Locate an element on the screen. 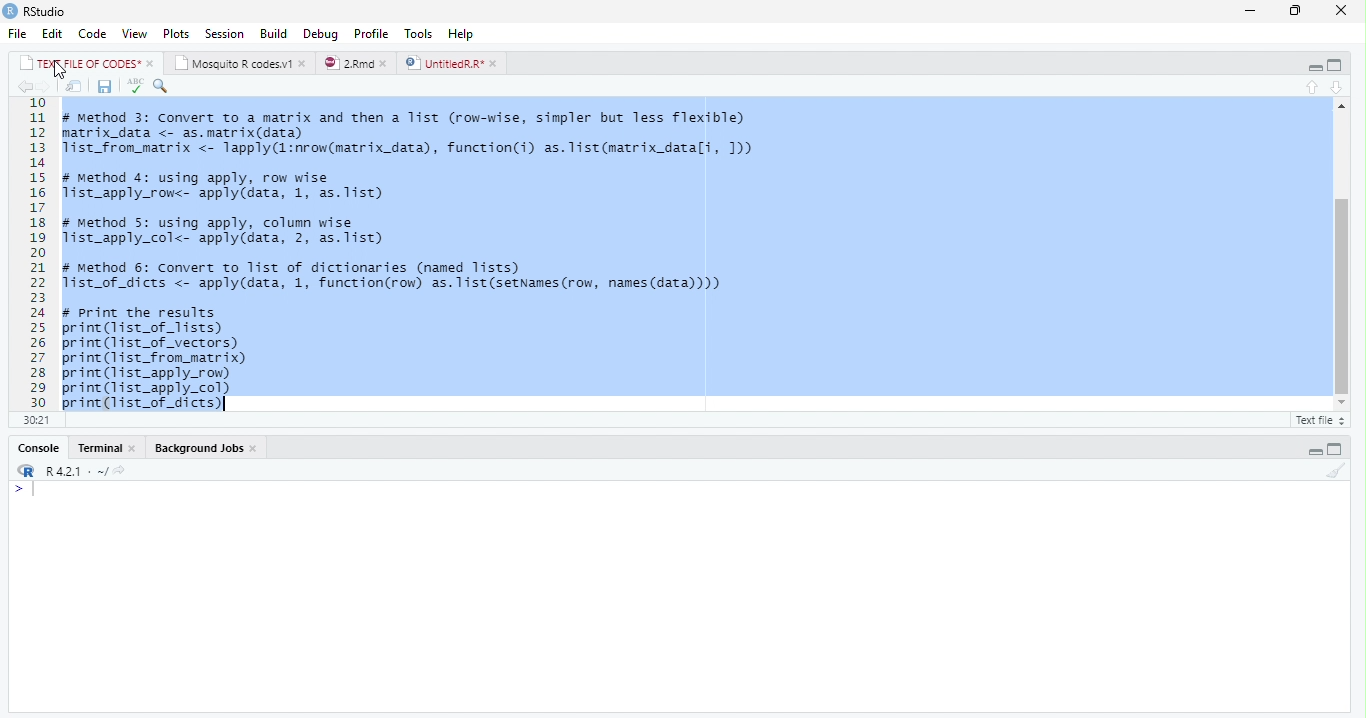 The height and width of the screenshot is (718, 1366). Open in new window is located at coordinates (74, 86).